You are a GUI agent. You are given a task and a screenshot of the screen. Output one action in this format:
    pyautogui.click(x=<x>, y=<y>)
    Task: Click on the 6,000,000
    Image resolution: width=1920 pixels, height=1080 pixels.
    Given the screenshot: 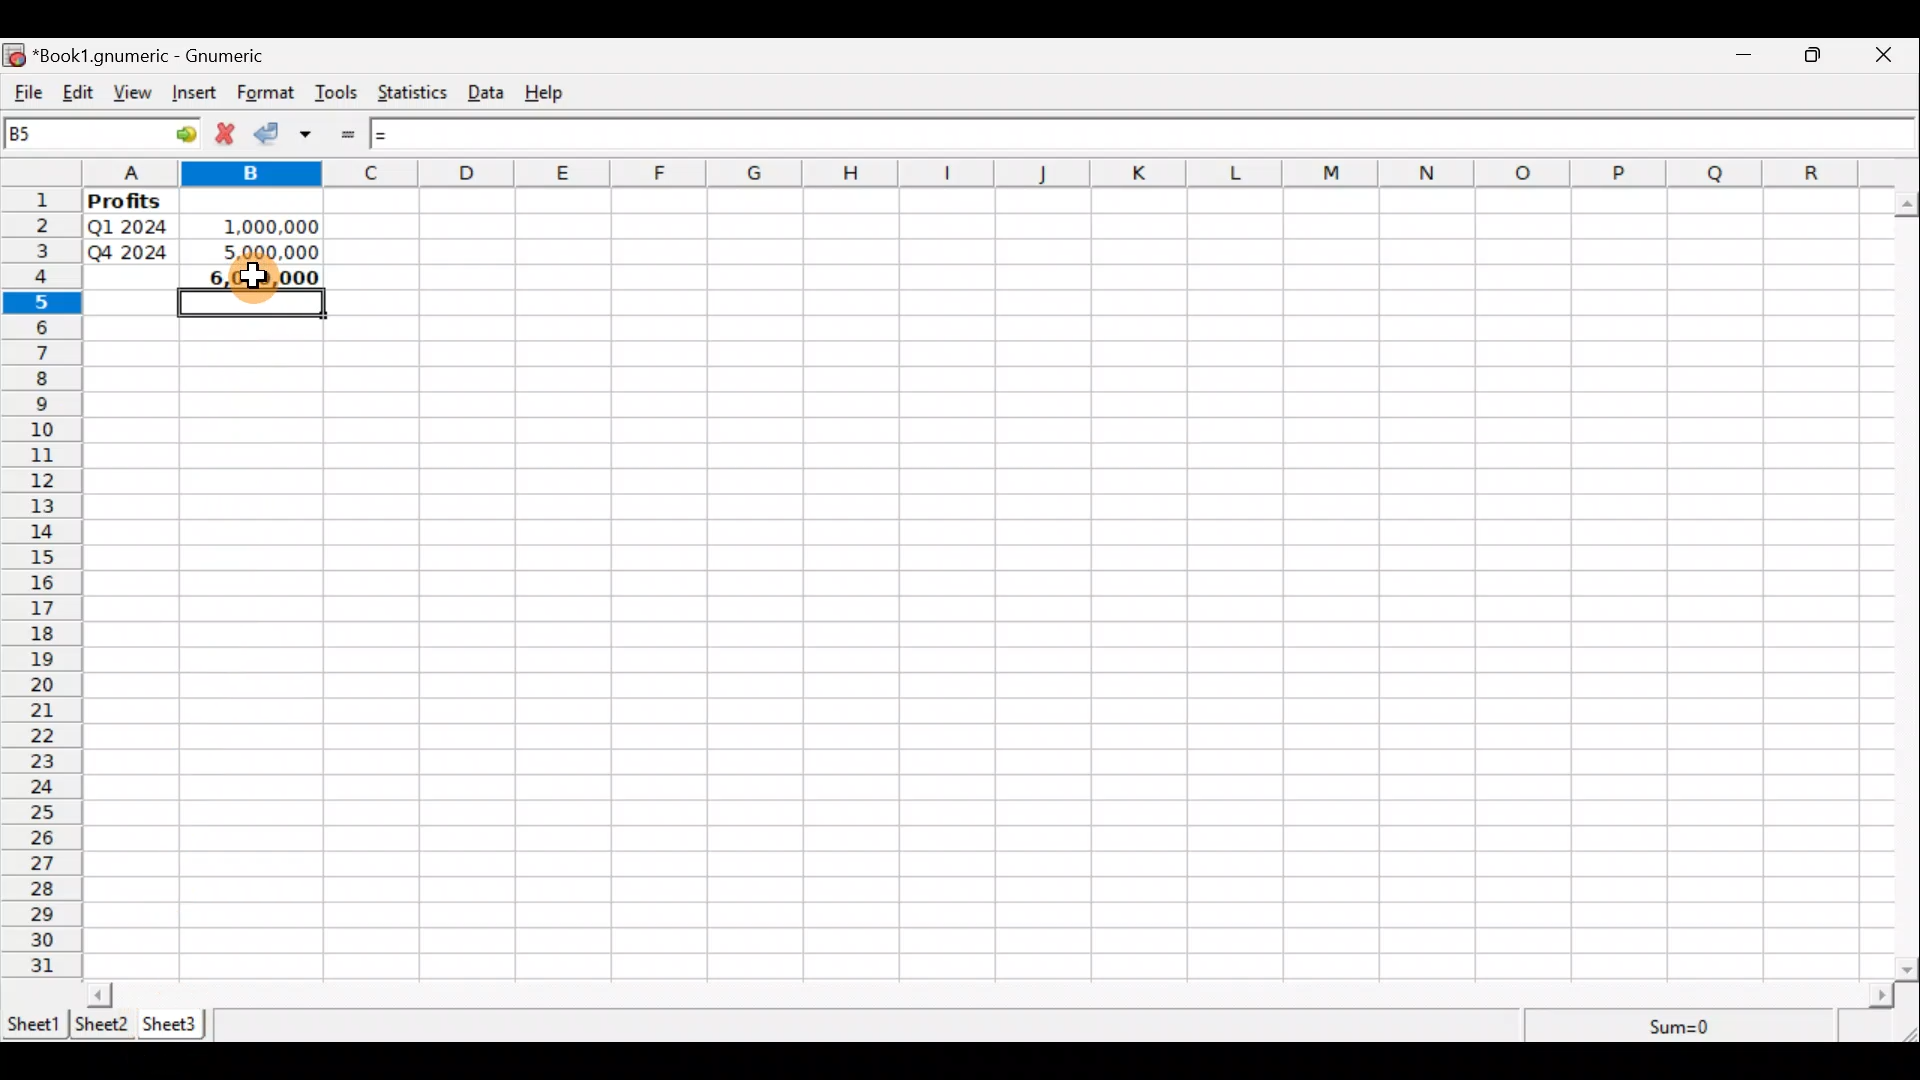 What is the action you would take?
    pyautogui.click(x=252, y=281)
    